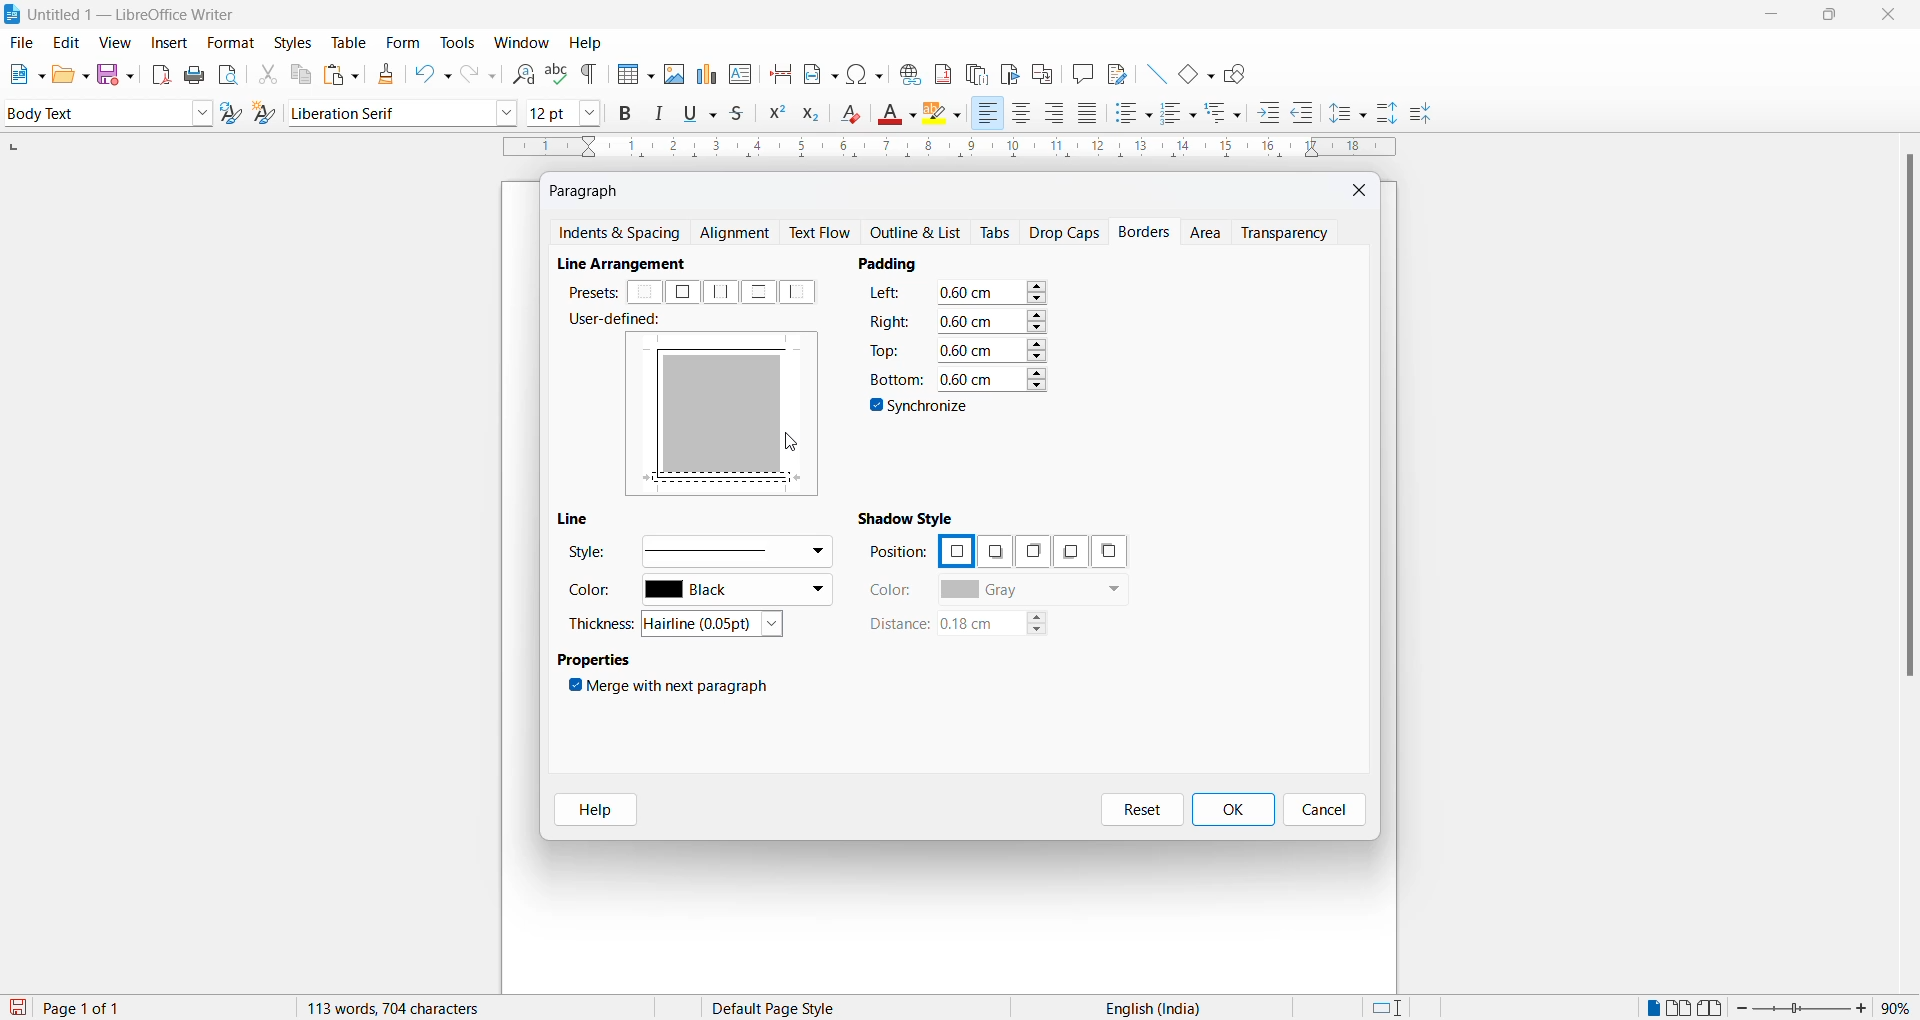  What do you see at coordinates (938, 70) in the screenshot?
I see `insert footnote` at bounding box center [938, 70].